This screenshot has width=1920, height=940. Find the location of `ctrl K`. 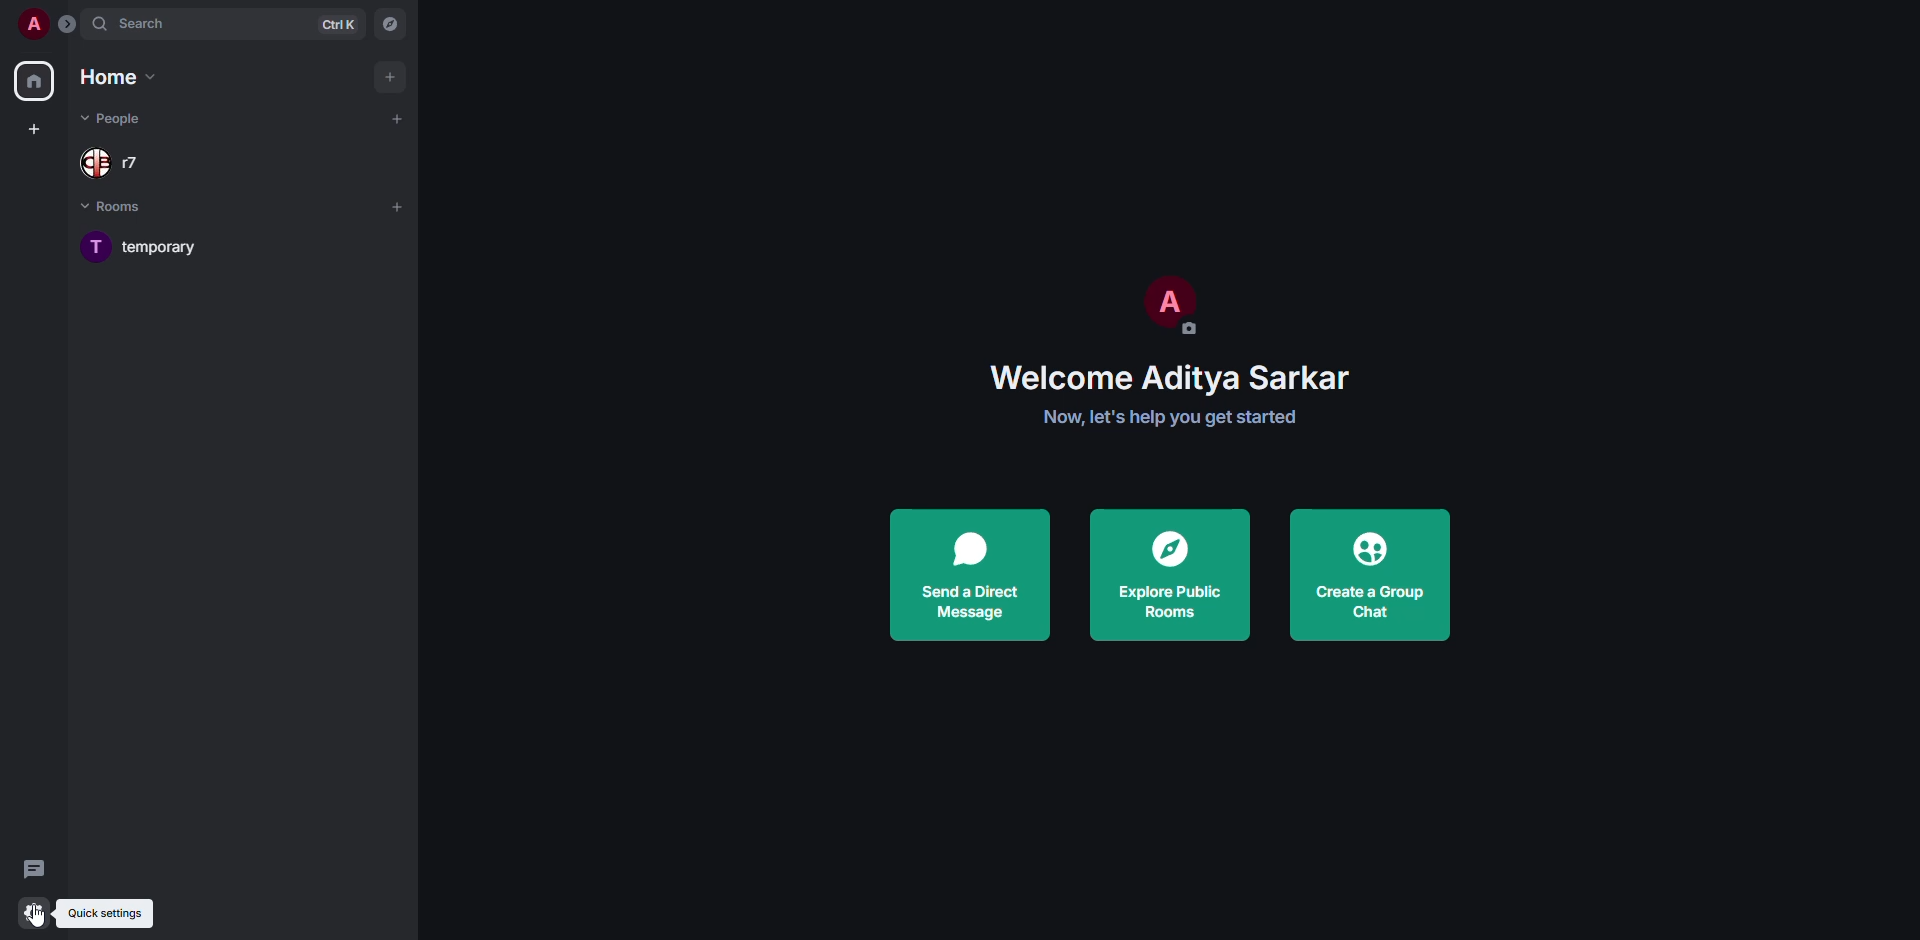

ctrl K is located at coordinates (339, 23).